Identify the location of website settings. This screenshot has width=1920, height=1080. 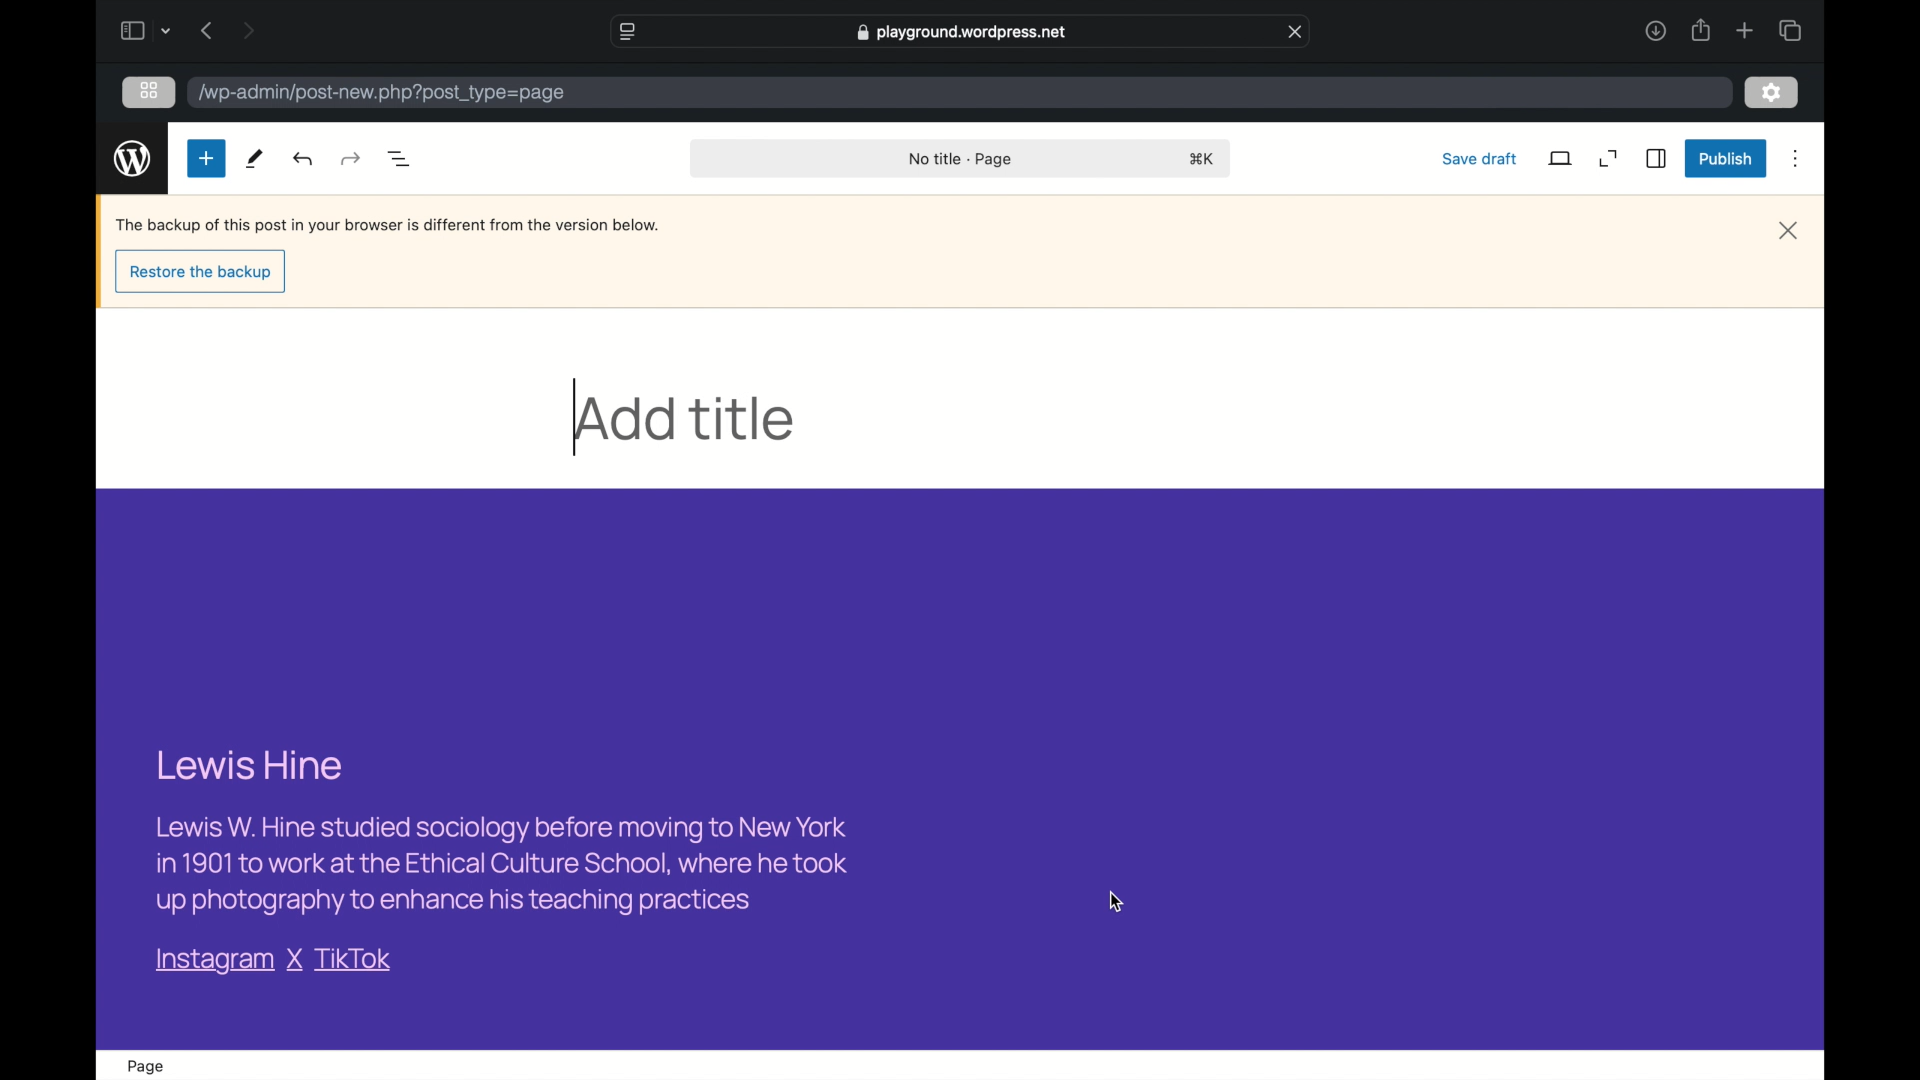
(626, 31).